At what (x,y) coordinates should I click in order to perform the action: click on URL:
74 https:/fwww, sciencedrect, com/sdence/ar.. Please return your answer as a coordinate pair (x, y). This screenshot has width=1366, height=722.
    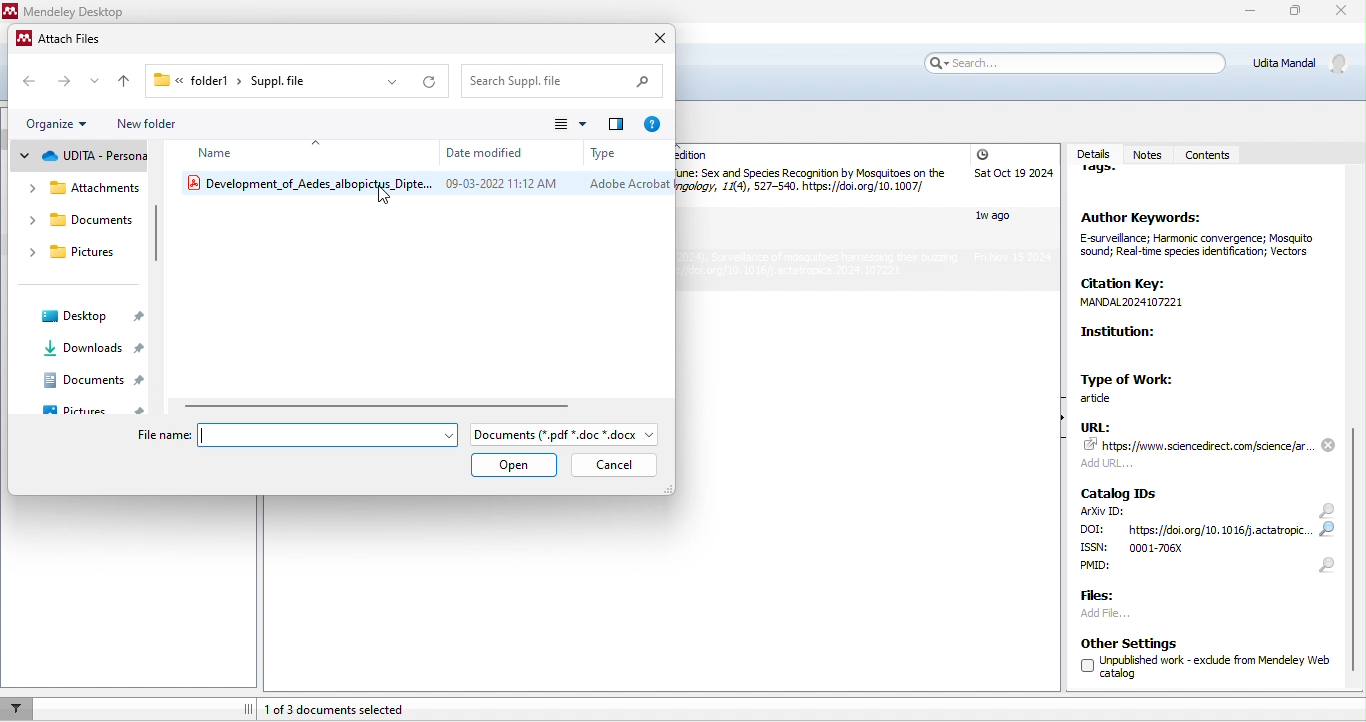
    Looking at the image, I should click on (1195, 444).